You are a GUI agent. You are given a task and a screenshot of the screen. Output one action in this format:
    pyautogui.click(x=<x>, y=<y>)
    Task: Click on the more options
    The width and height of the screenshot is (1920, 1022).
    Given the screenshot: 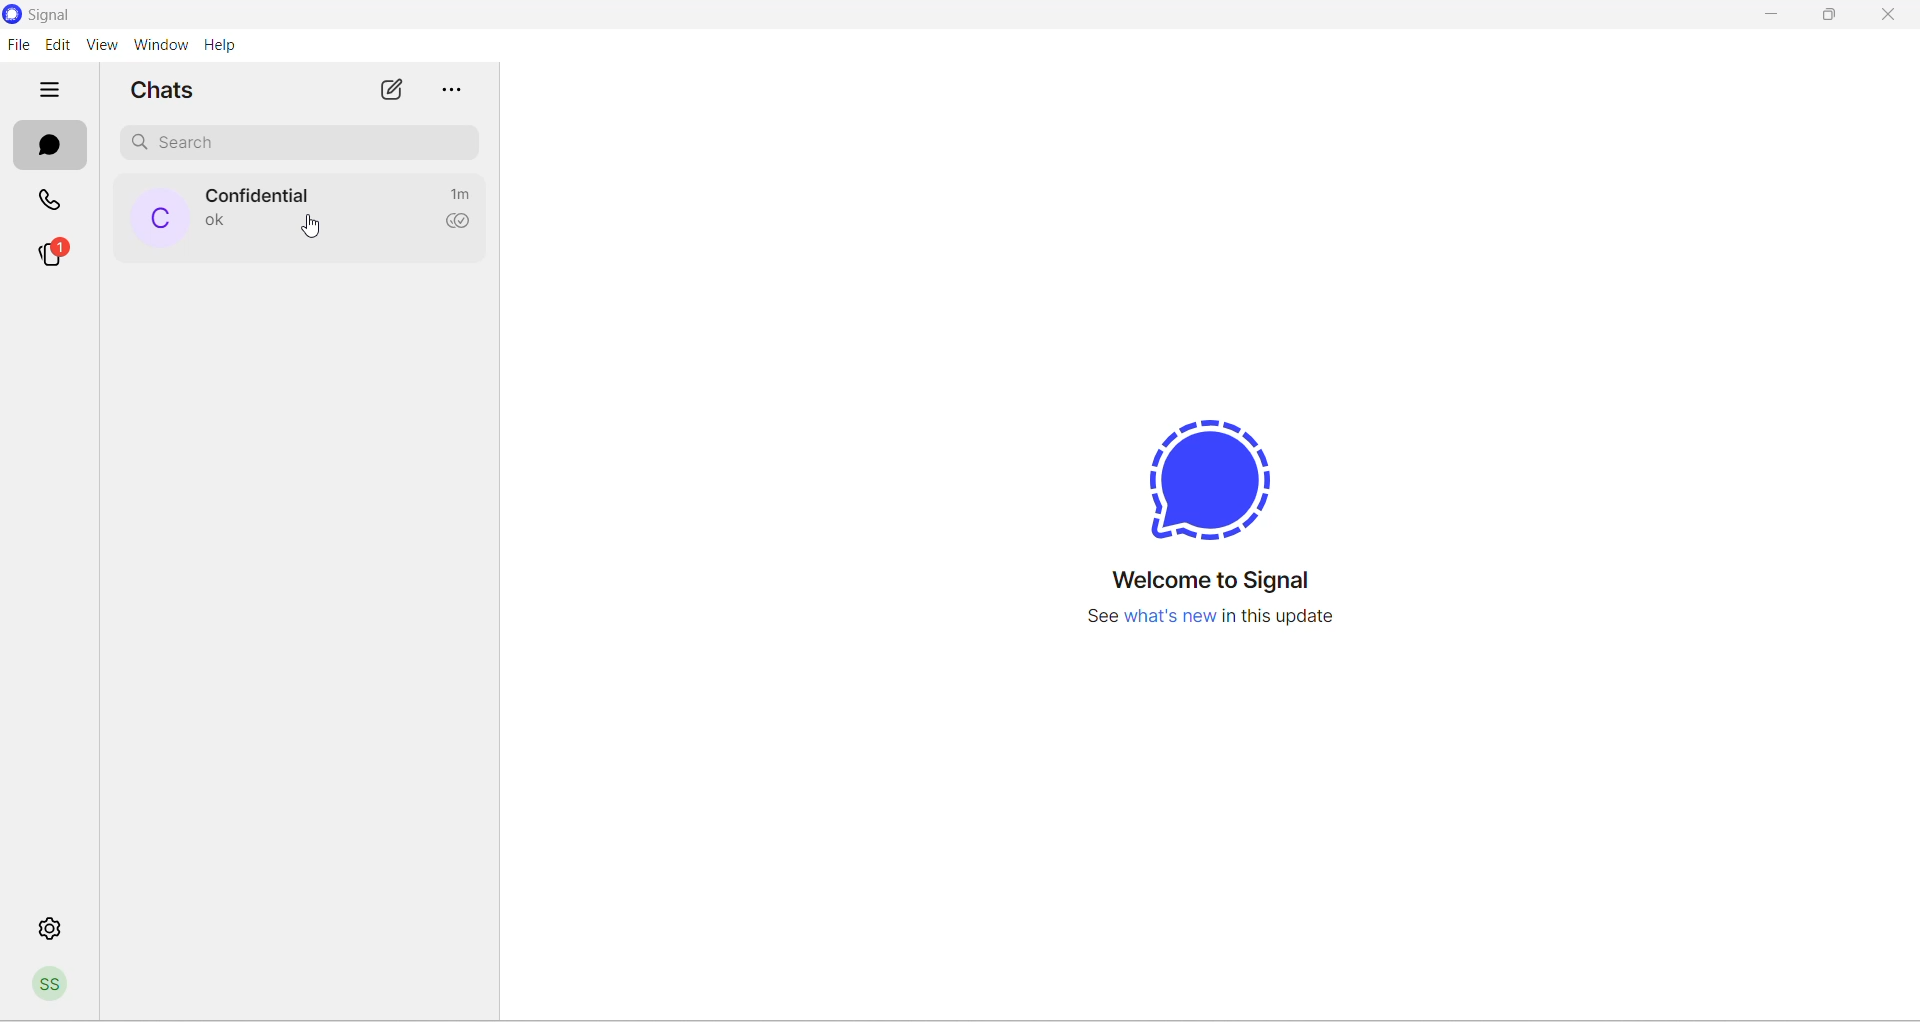 What is the action you would take?
    pyautogui.click(x=455, y=91)
    